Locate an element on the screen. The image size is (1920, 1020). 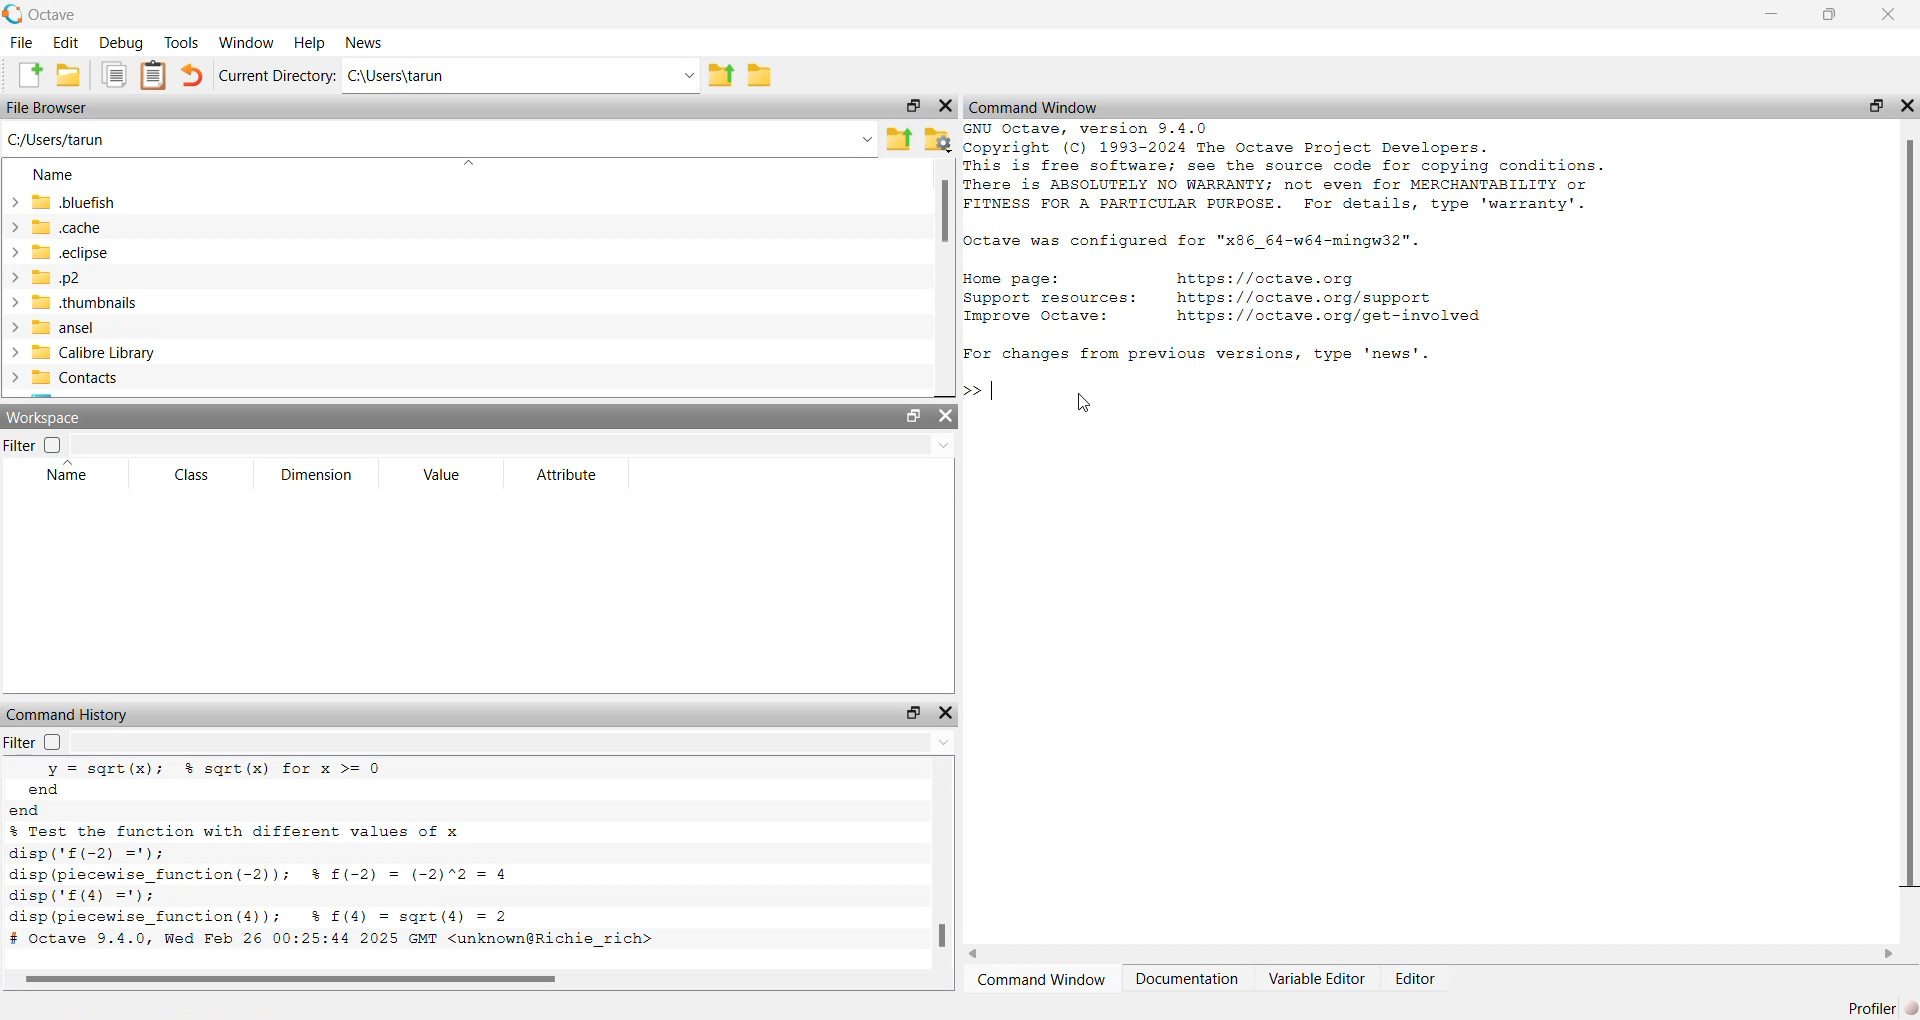
Right is located at coordinates (1890, 951).